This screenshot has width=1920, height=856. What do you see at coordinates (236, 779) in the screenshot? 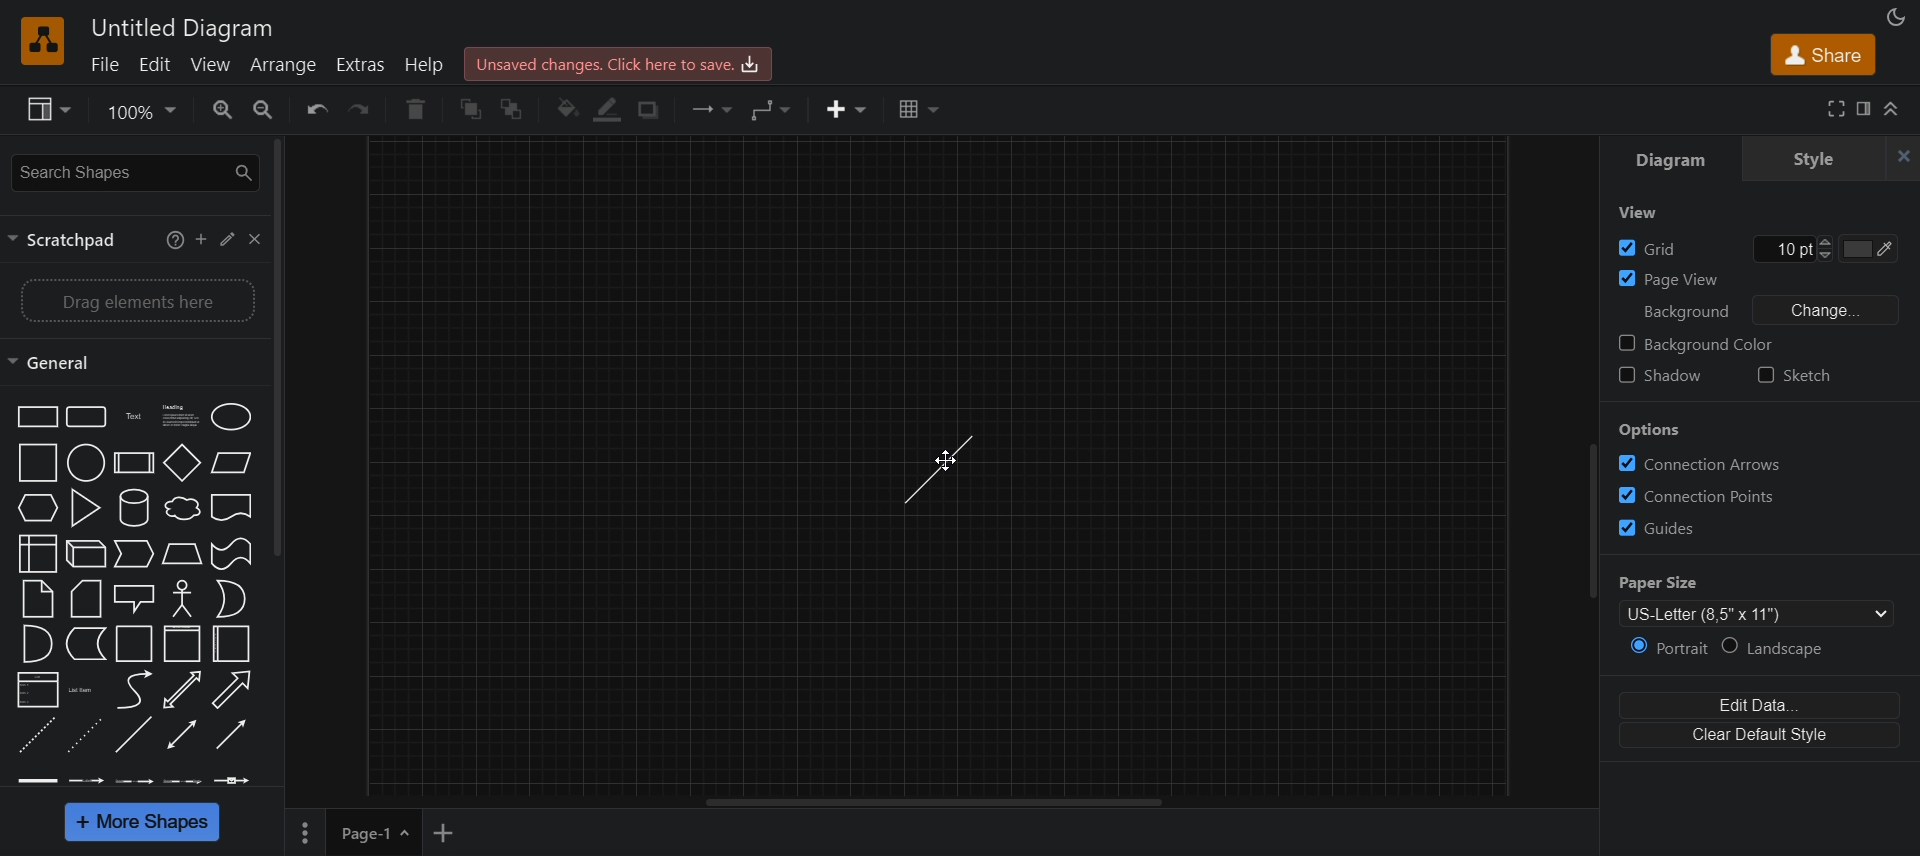
I see `connector 5` at bounding box center [236, 779].